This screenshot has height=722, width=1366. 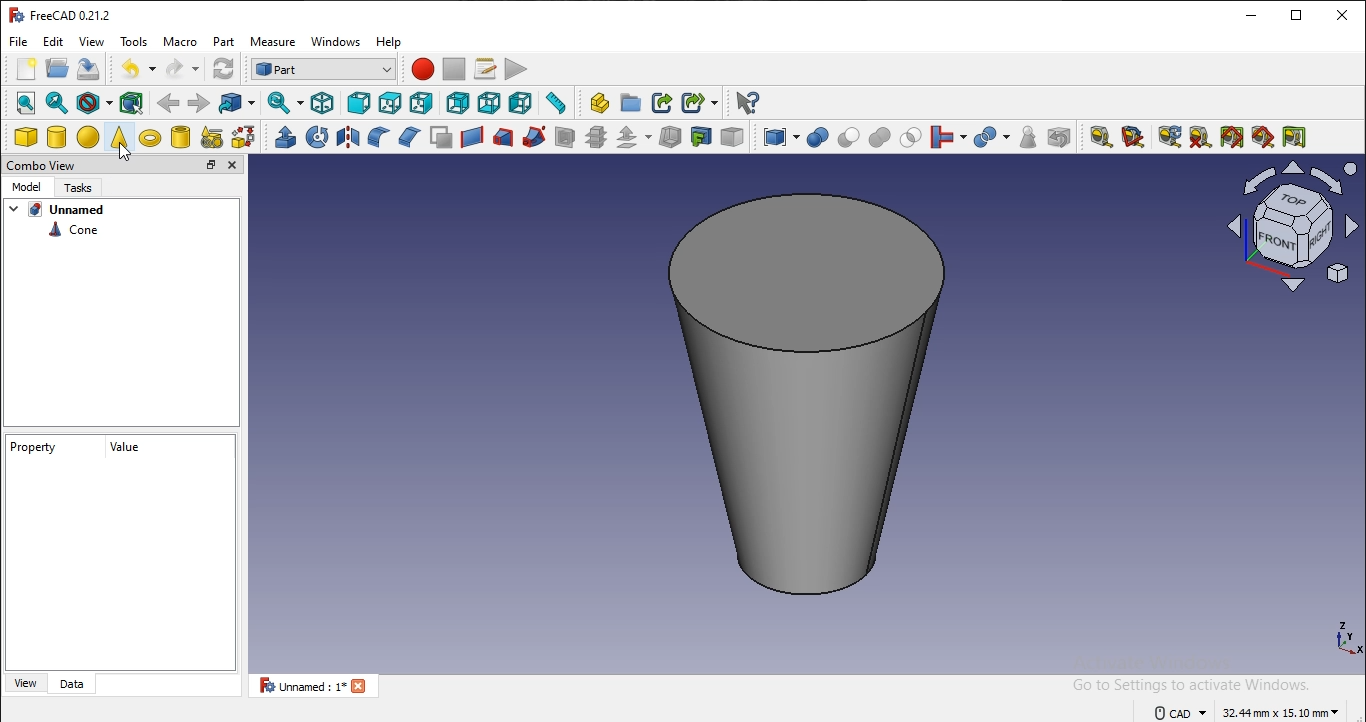 What do you see at coordinates (211, 164) in the screenshot?
I see `restore tab` at bounding box center [211, 164].